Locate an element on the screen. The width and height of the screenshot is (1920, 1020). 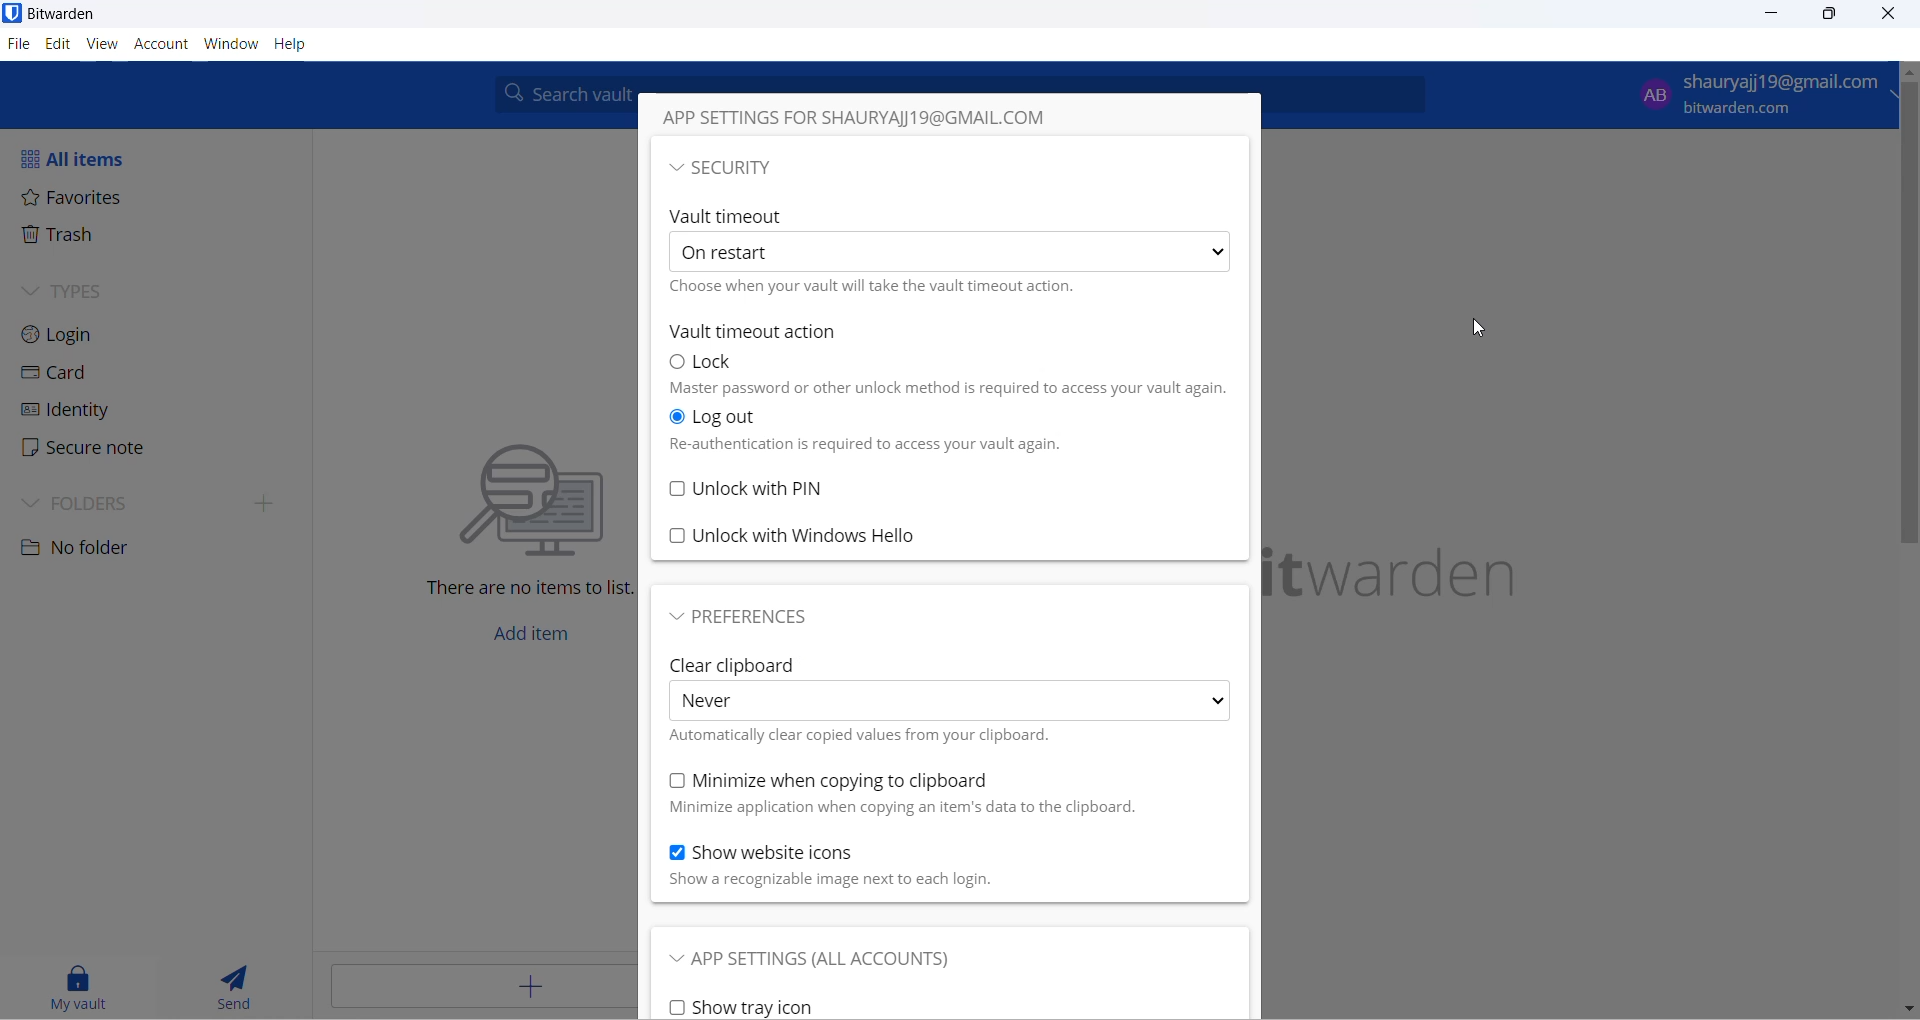
preferences button is located at coordinates (747, 619).